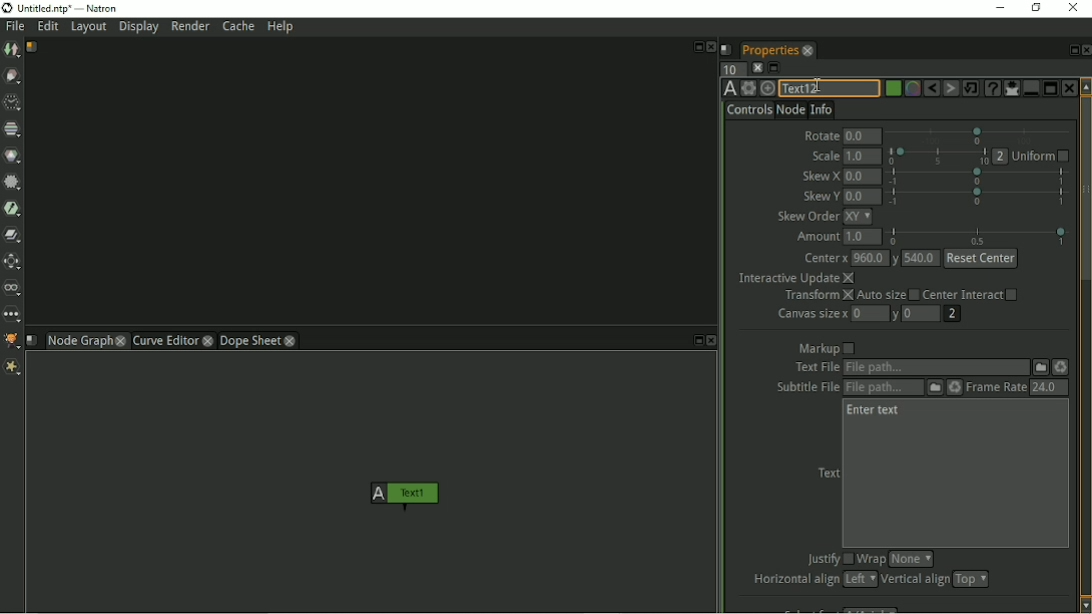 The image size is (1092, 614). I want to click on File, so click(15, 27).